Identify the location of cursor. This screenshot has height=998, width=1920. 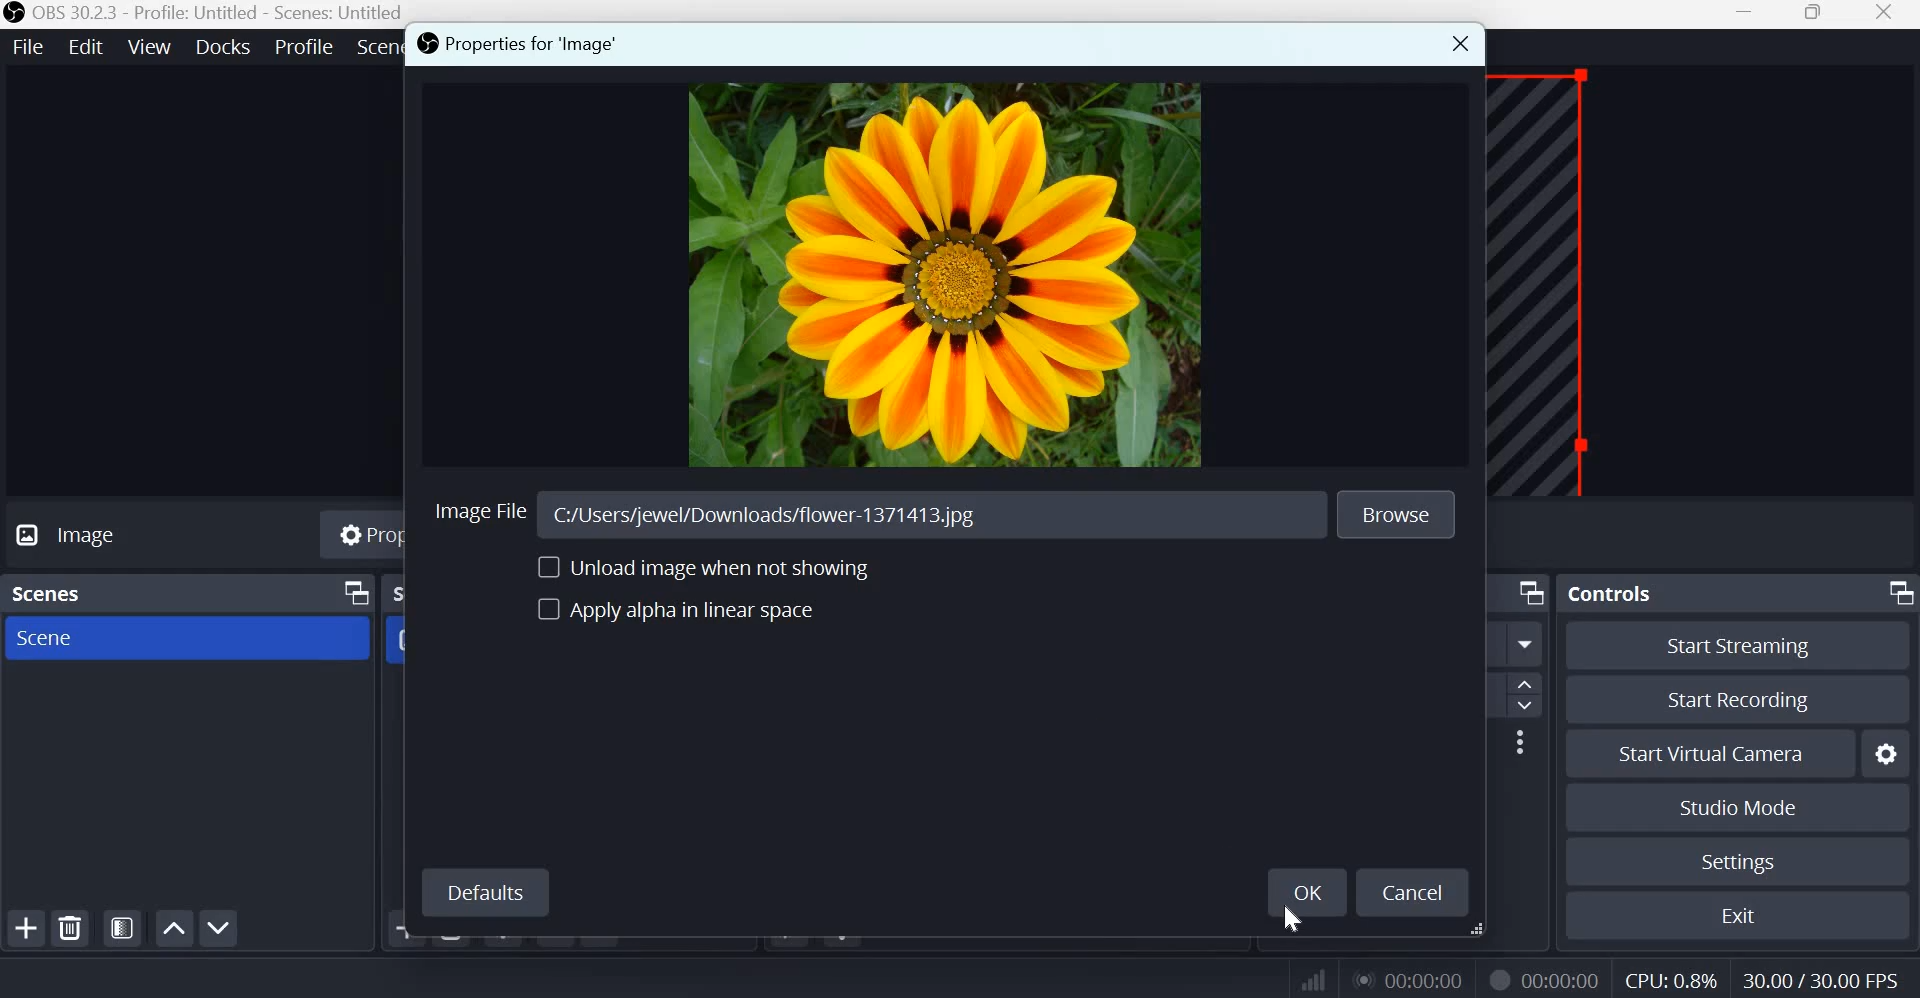
(1295, 918).